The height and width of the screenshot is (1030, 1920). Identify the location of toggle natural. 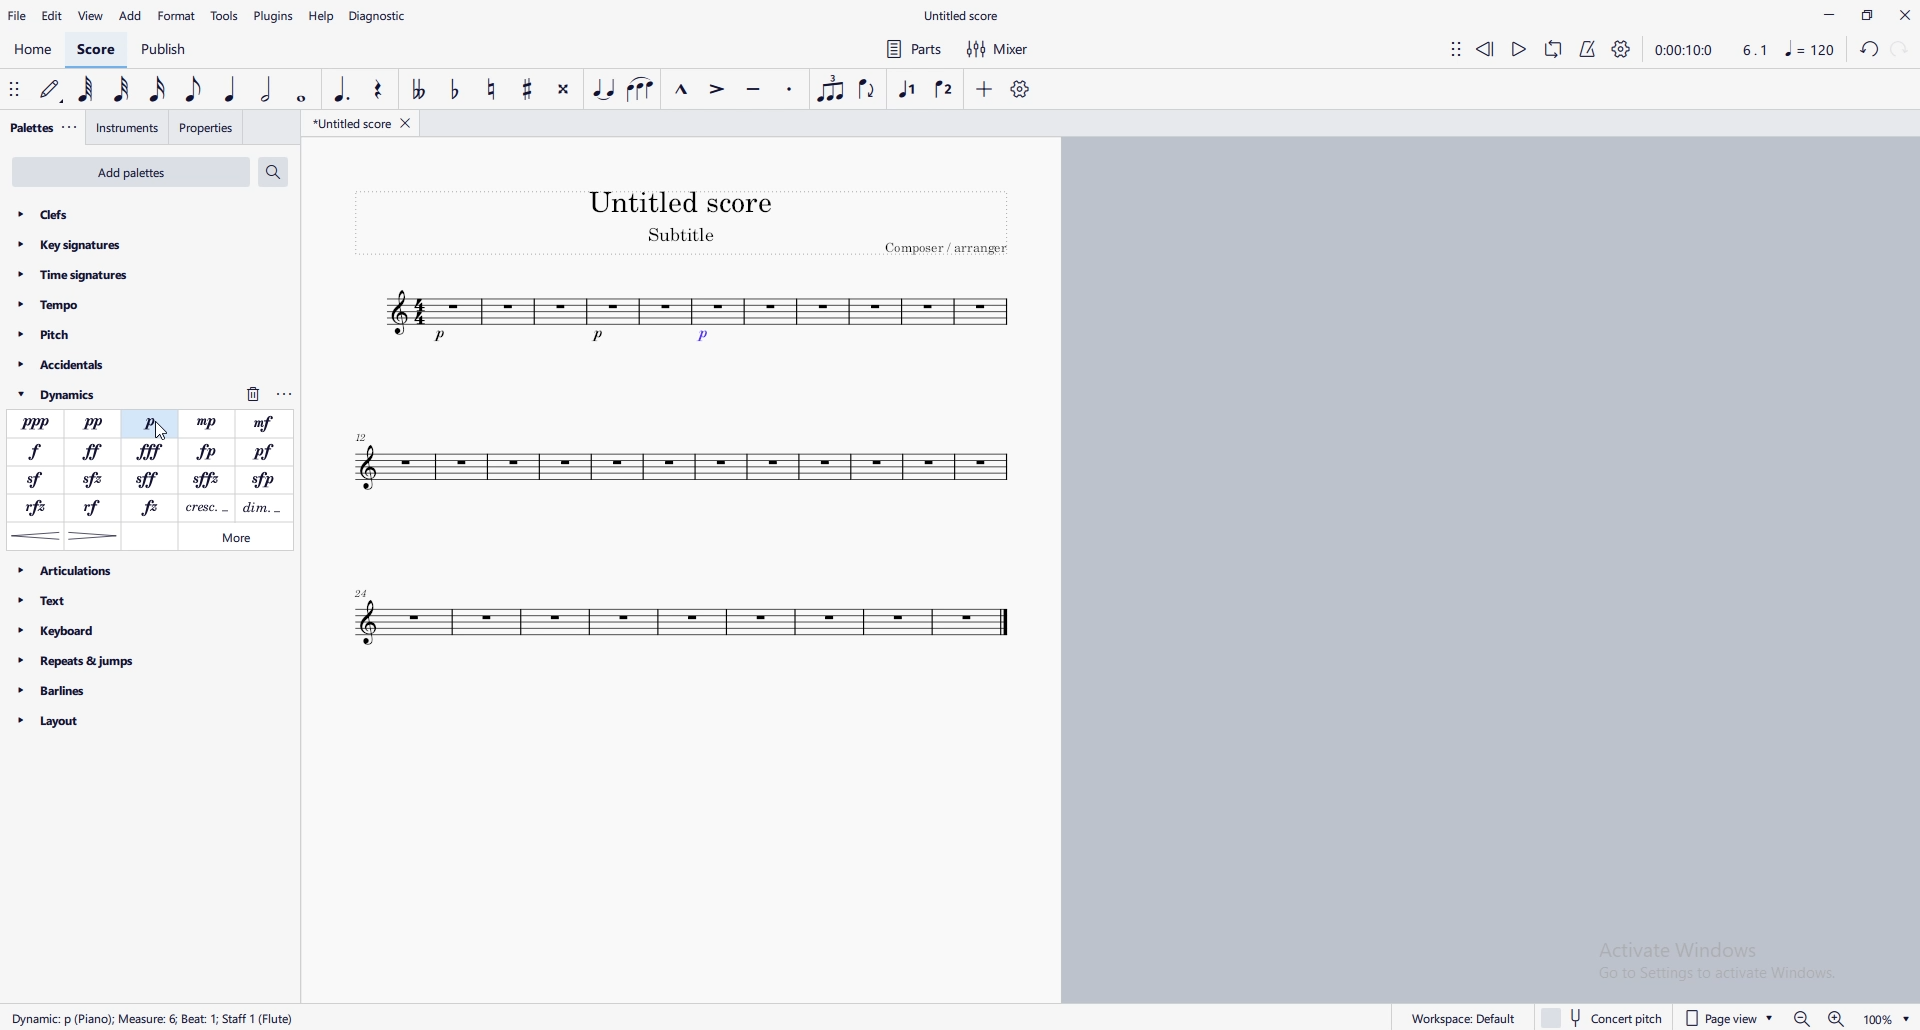
(492, 88).